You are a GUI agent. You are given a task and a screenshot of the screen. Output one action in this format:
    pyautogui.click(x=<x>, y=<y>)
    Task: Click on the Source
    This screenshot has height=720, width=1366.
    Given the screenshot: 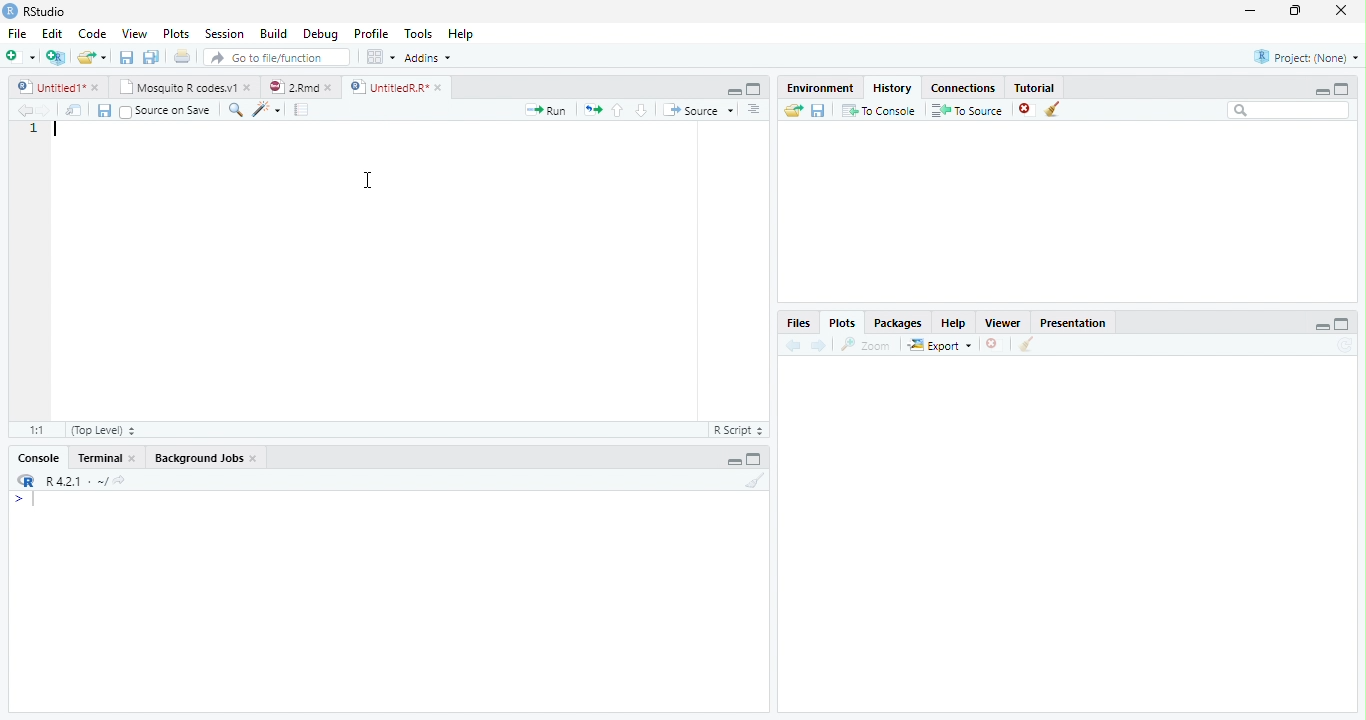 What is the action you would take?
    pyautogui.click(x=698, y=110)
    